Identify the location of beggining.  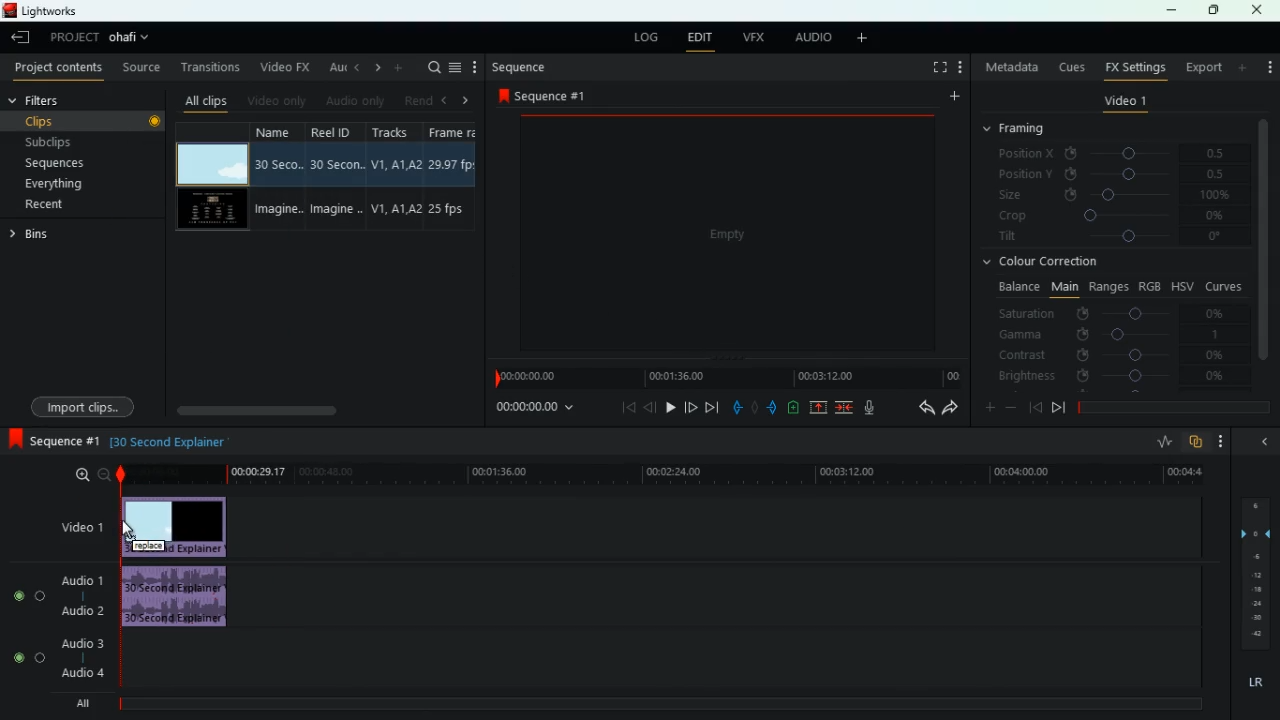
(622, 407).